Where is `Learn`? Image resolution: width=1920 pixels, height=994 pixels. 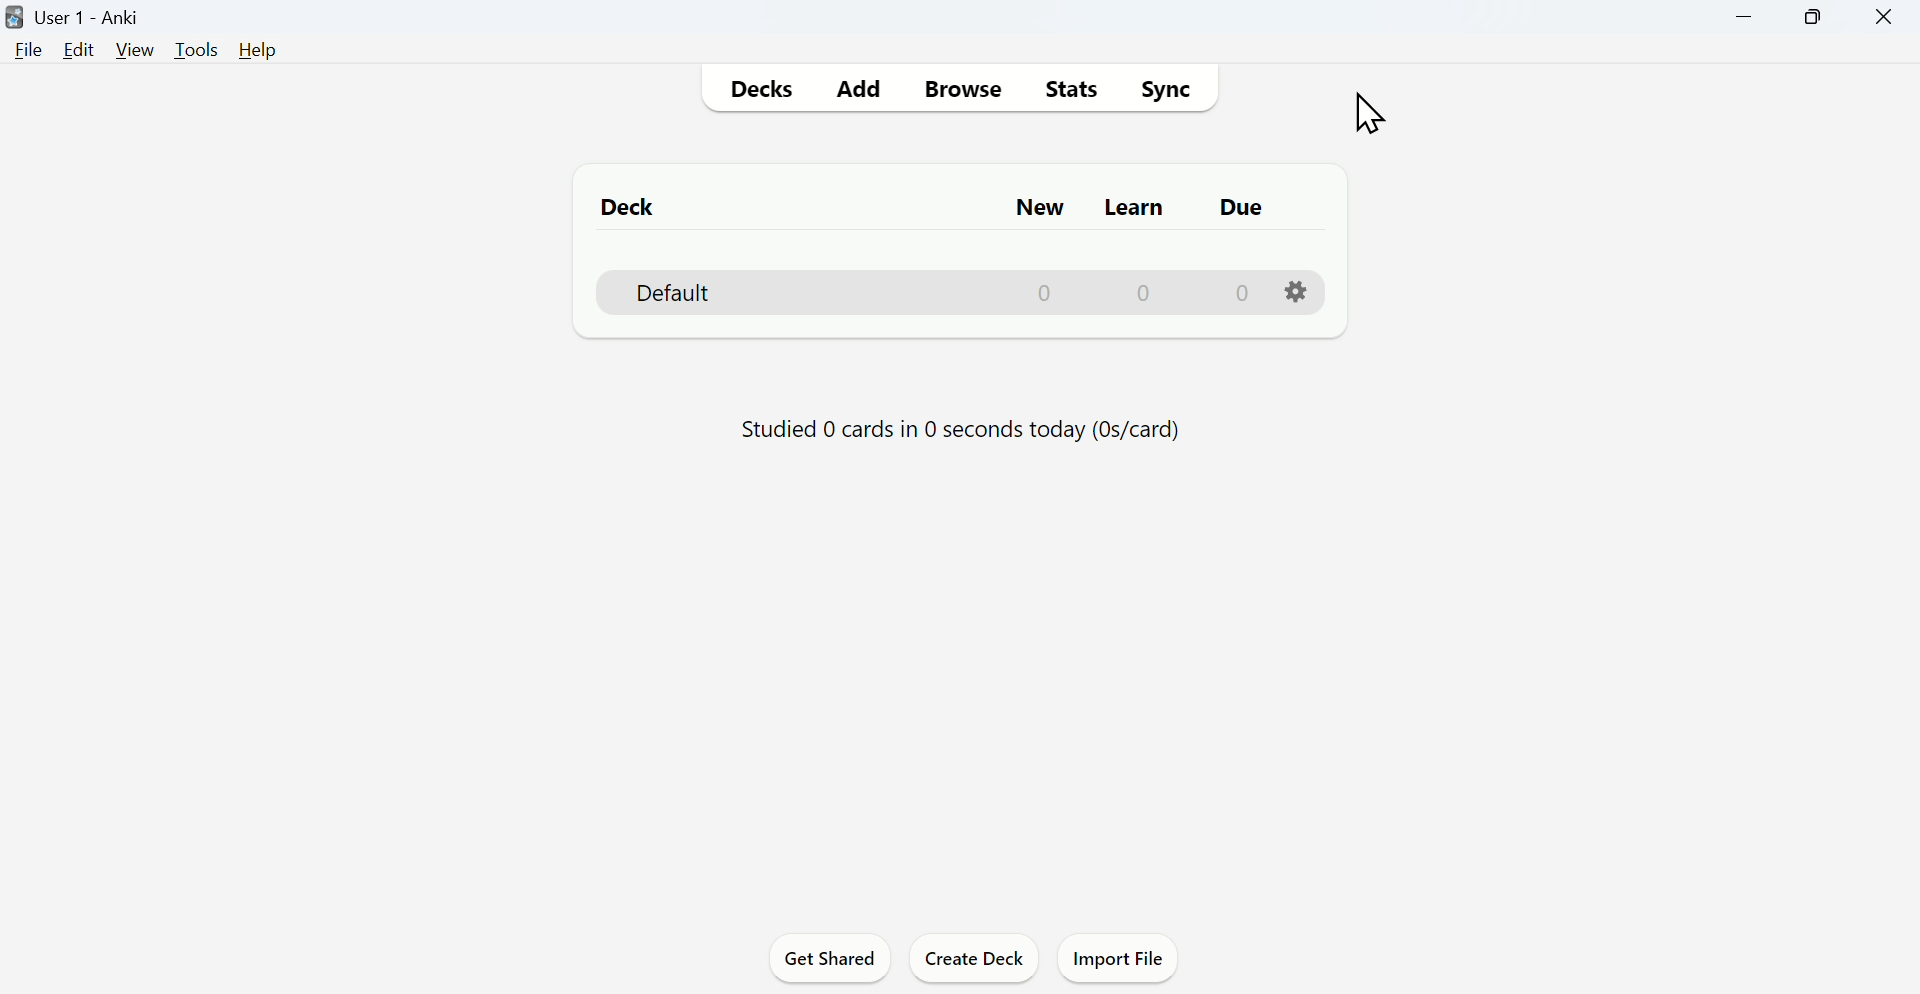
Learn is located at coordinates (1137, 207).